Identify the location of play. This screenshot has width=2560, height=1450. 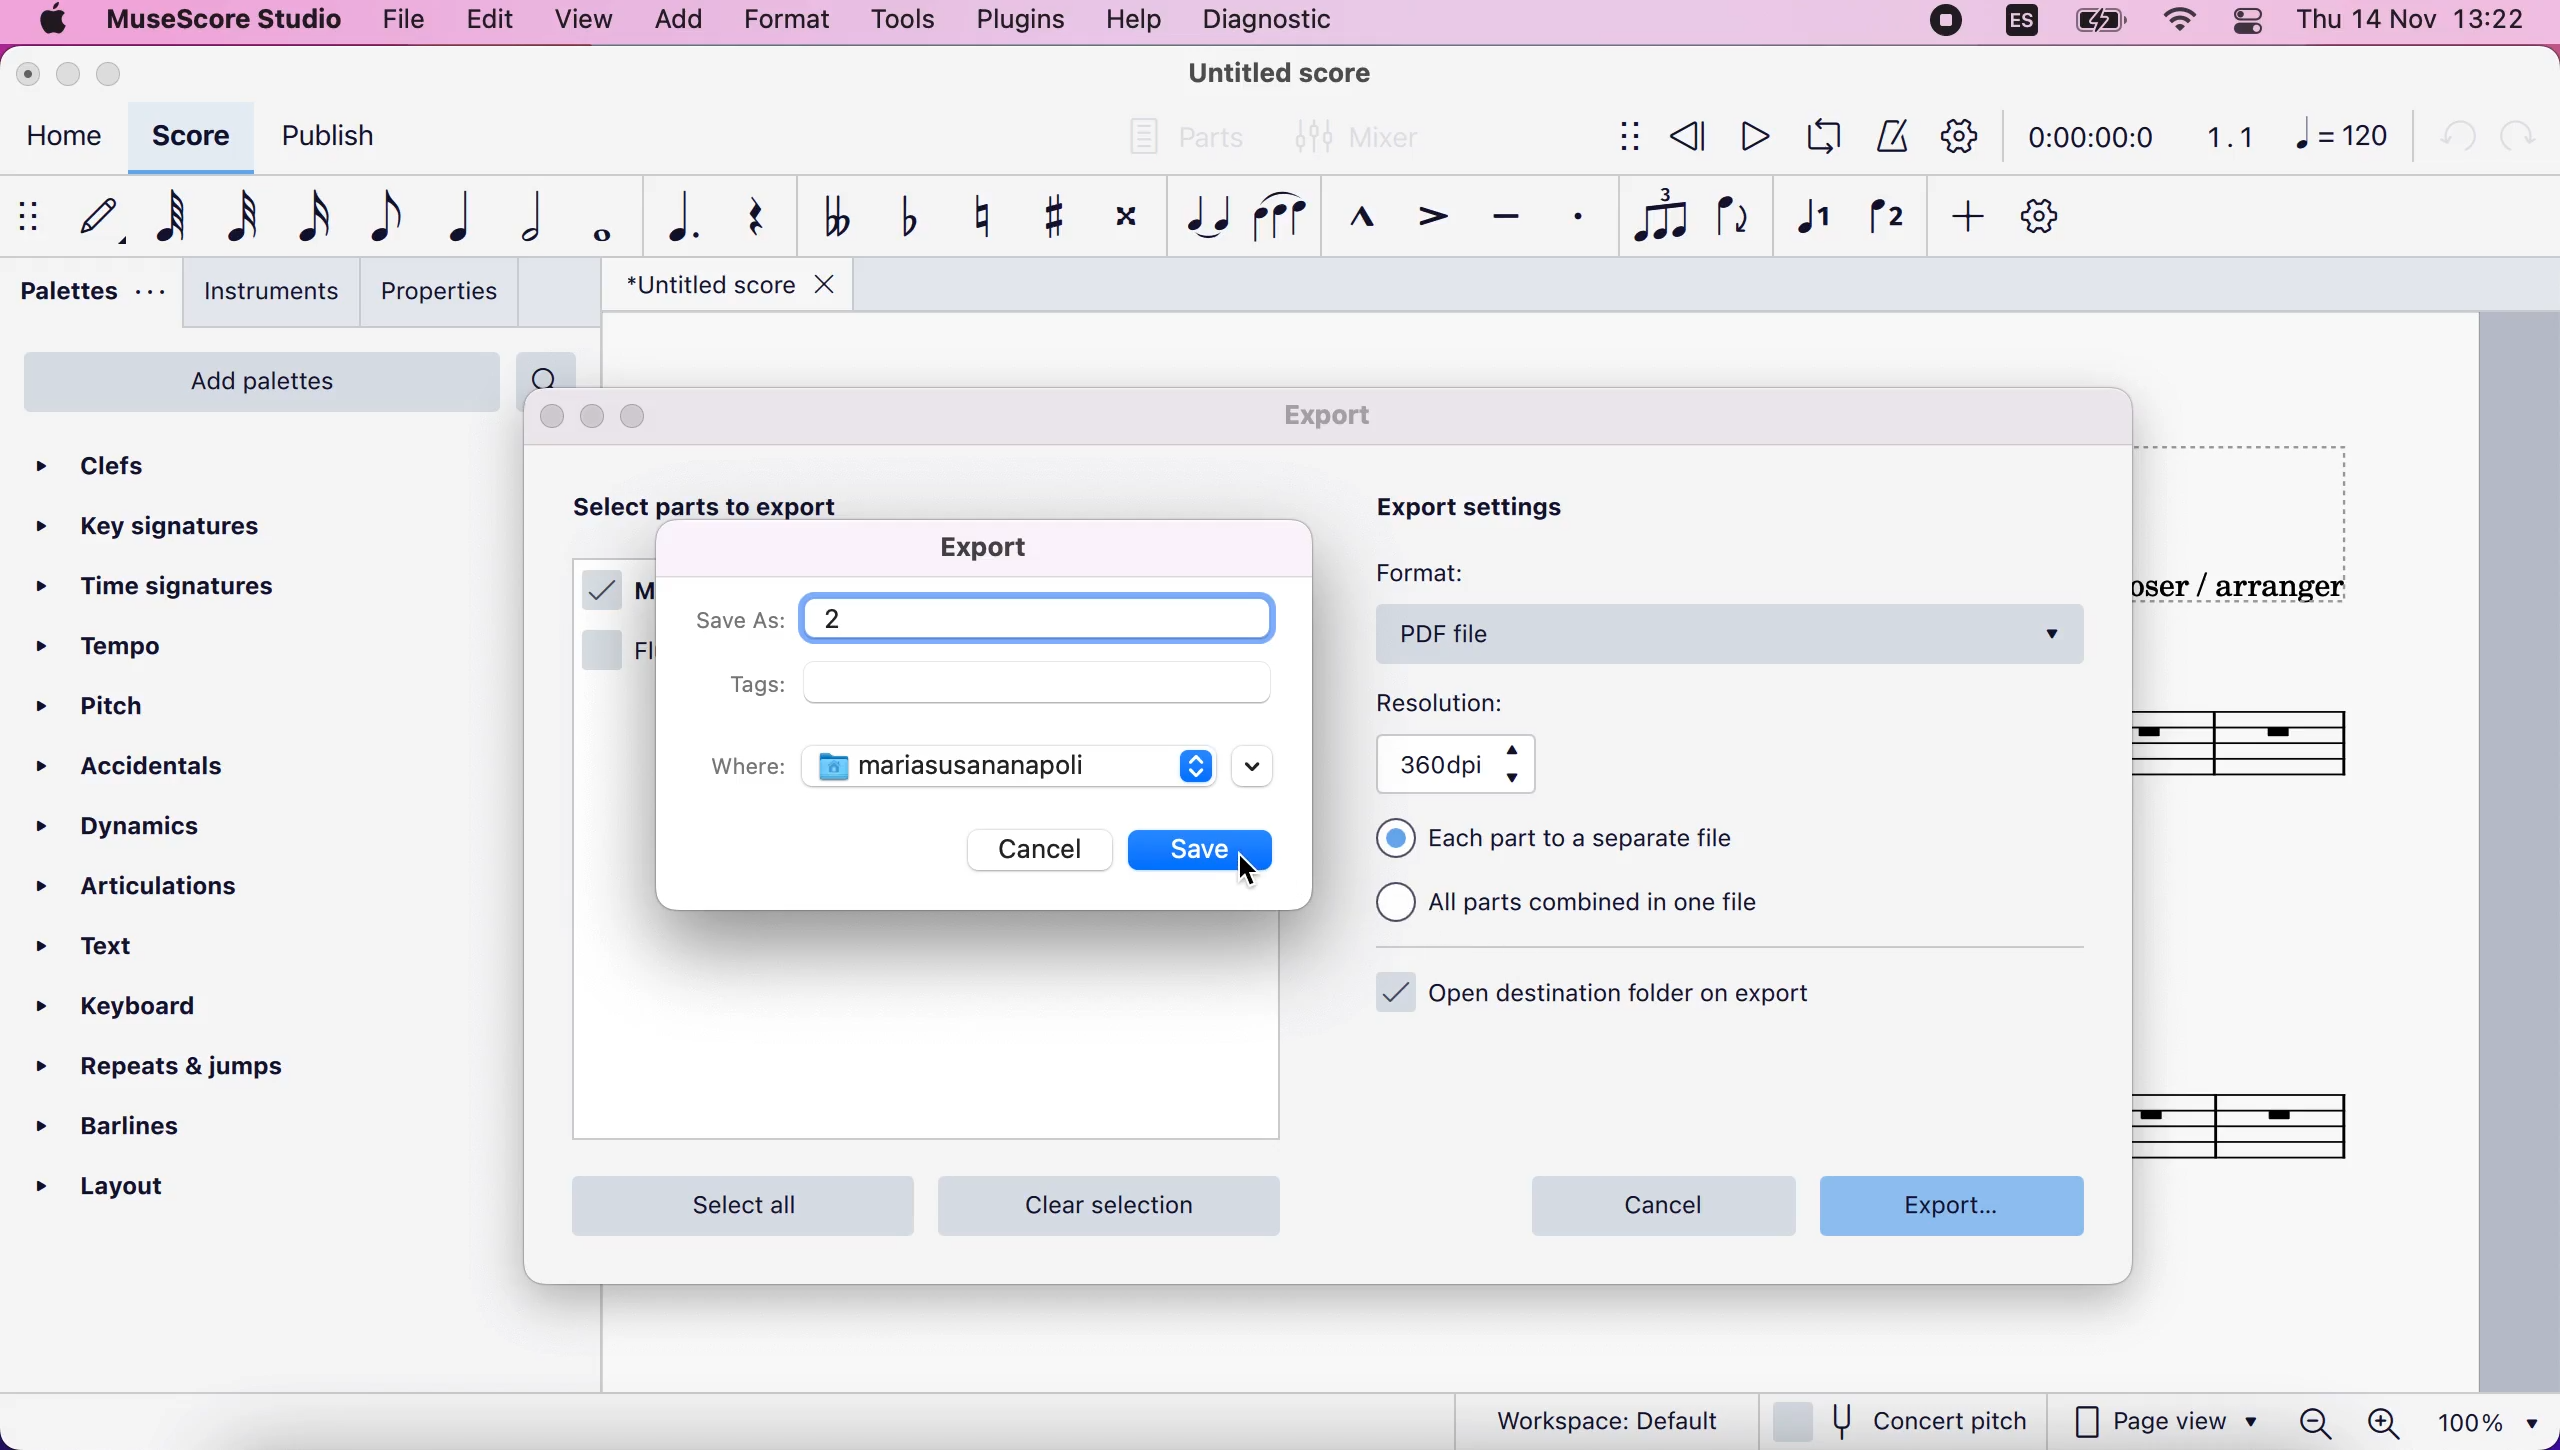
(1747, 140).